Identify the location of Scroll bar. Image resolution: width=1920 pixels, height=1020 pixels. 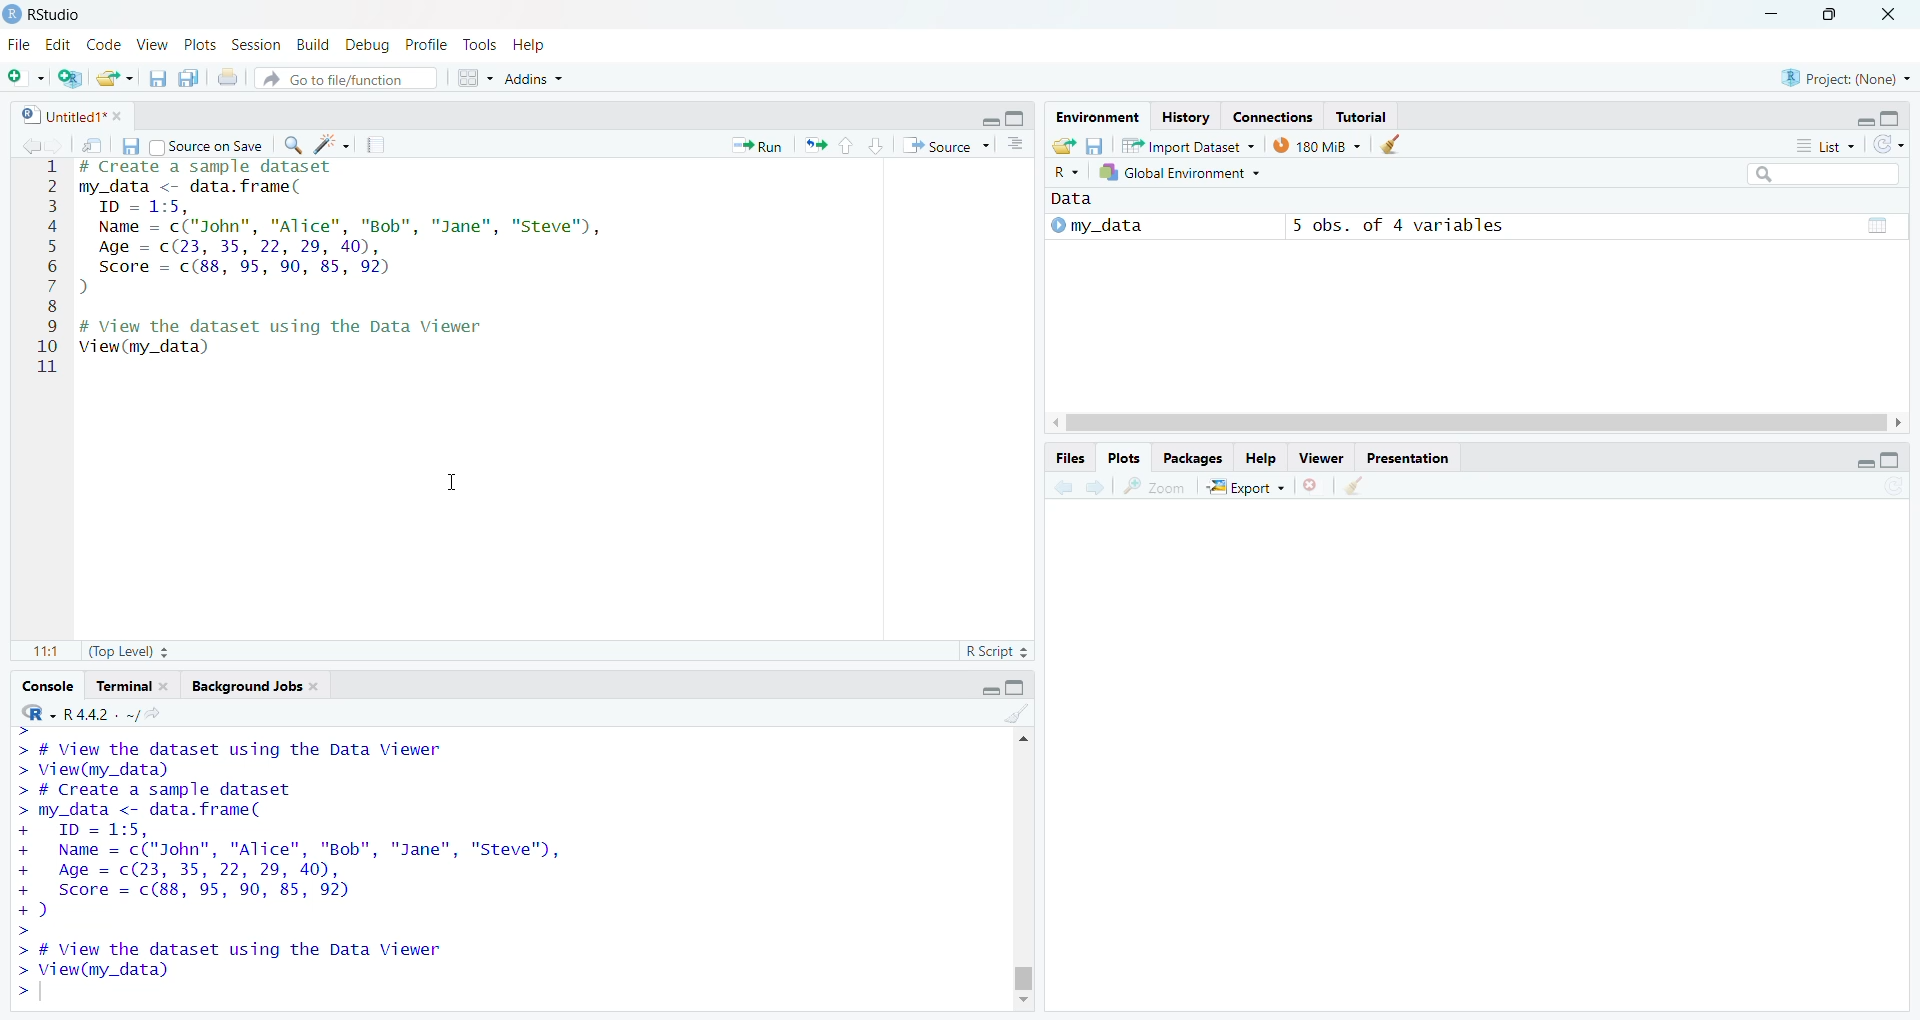
(1480, 423).